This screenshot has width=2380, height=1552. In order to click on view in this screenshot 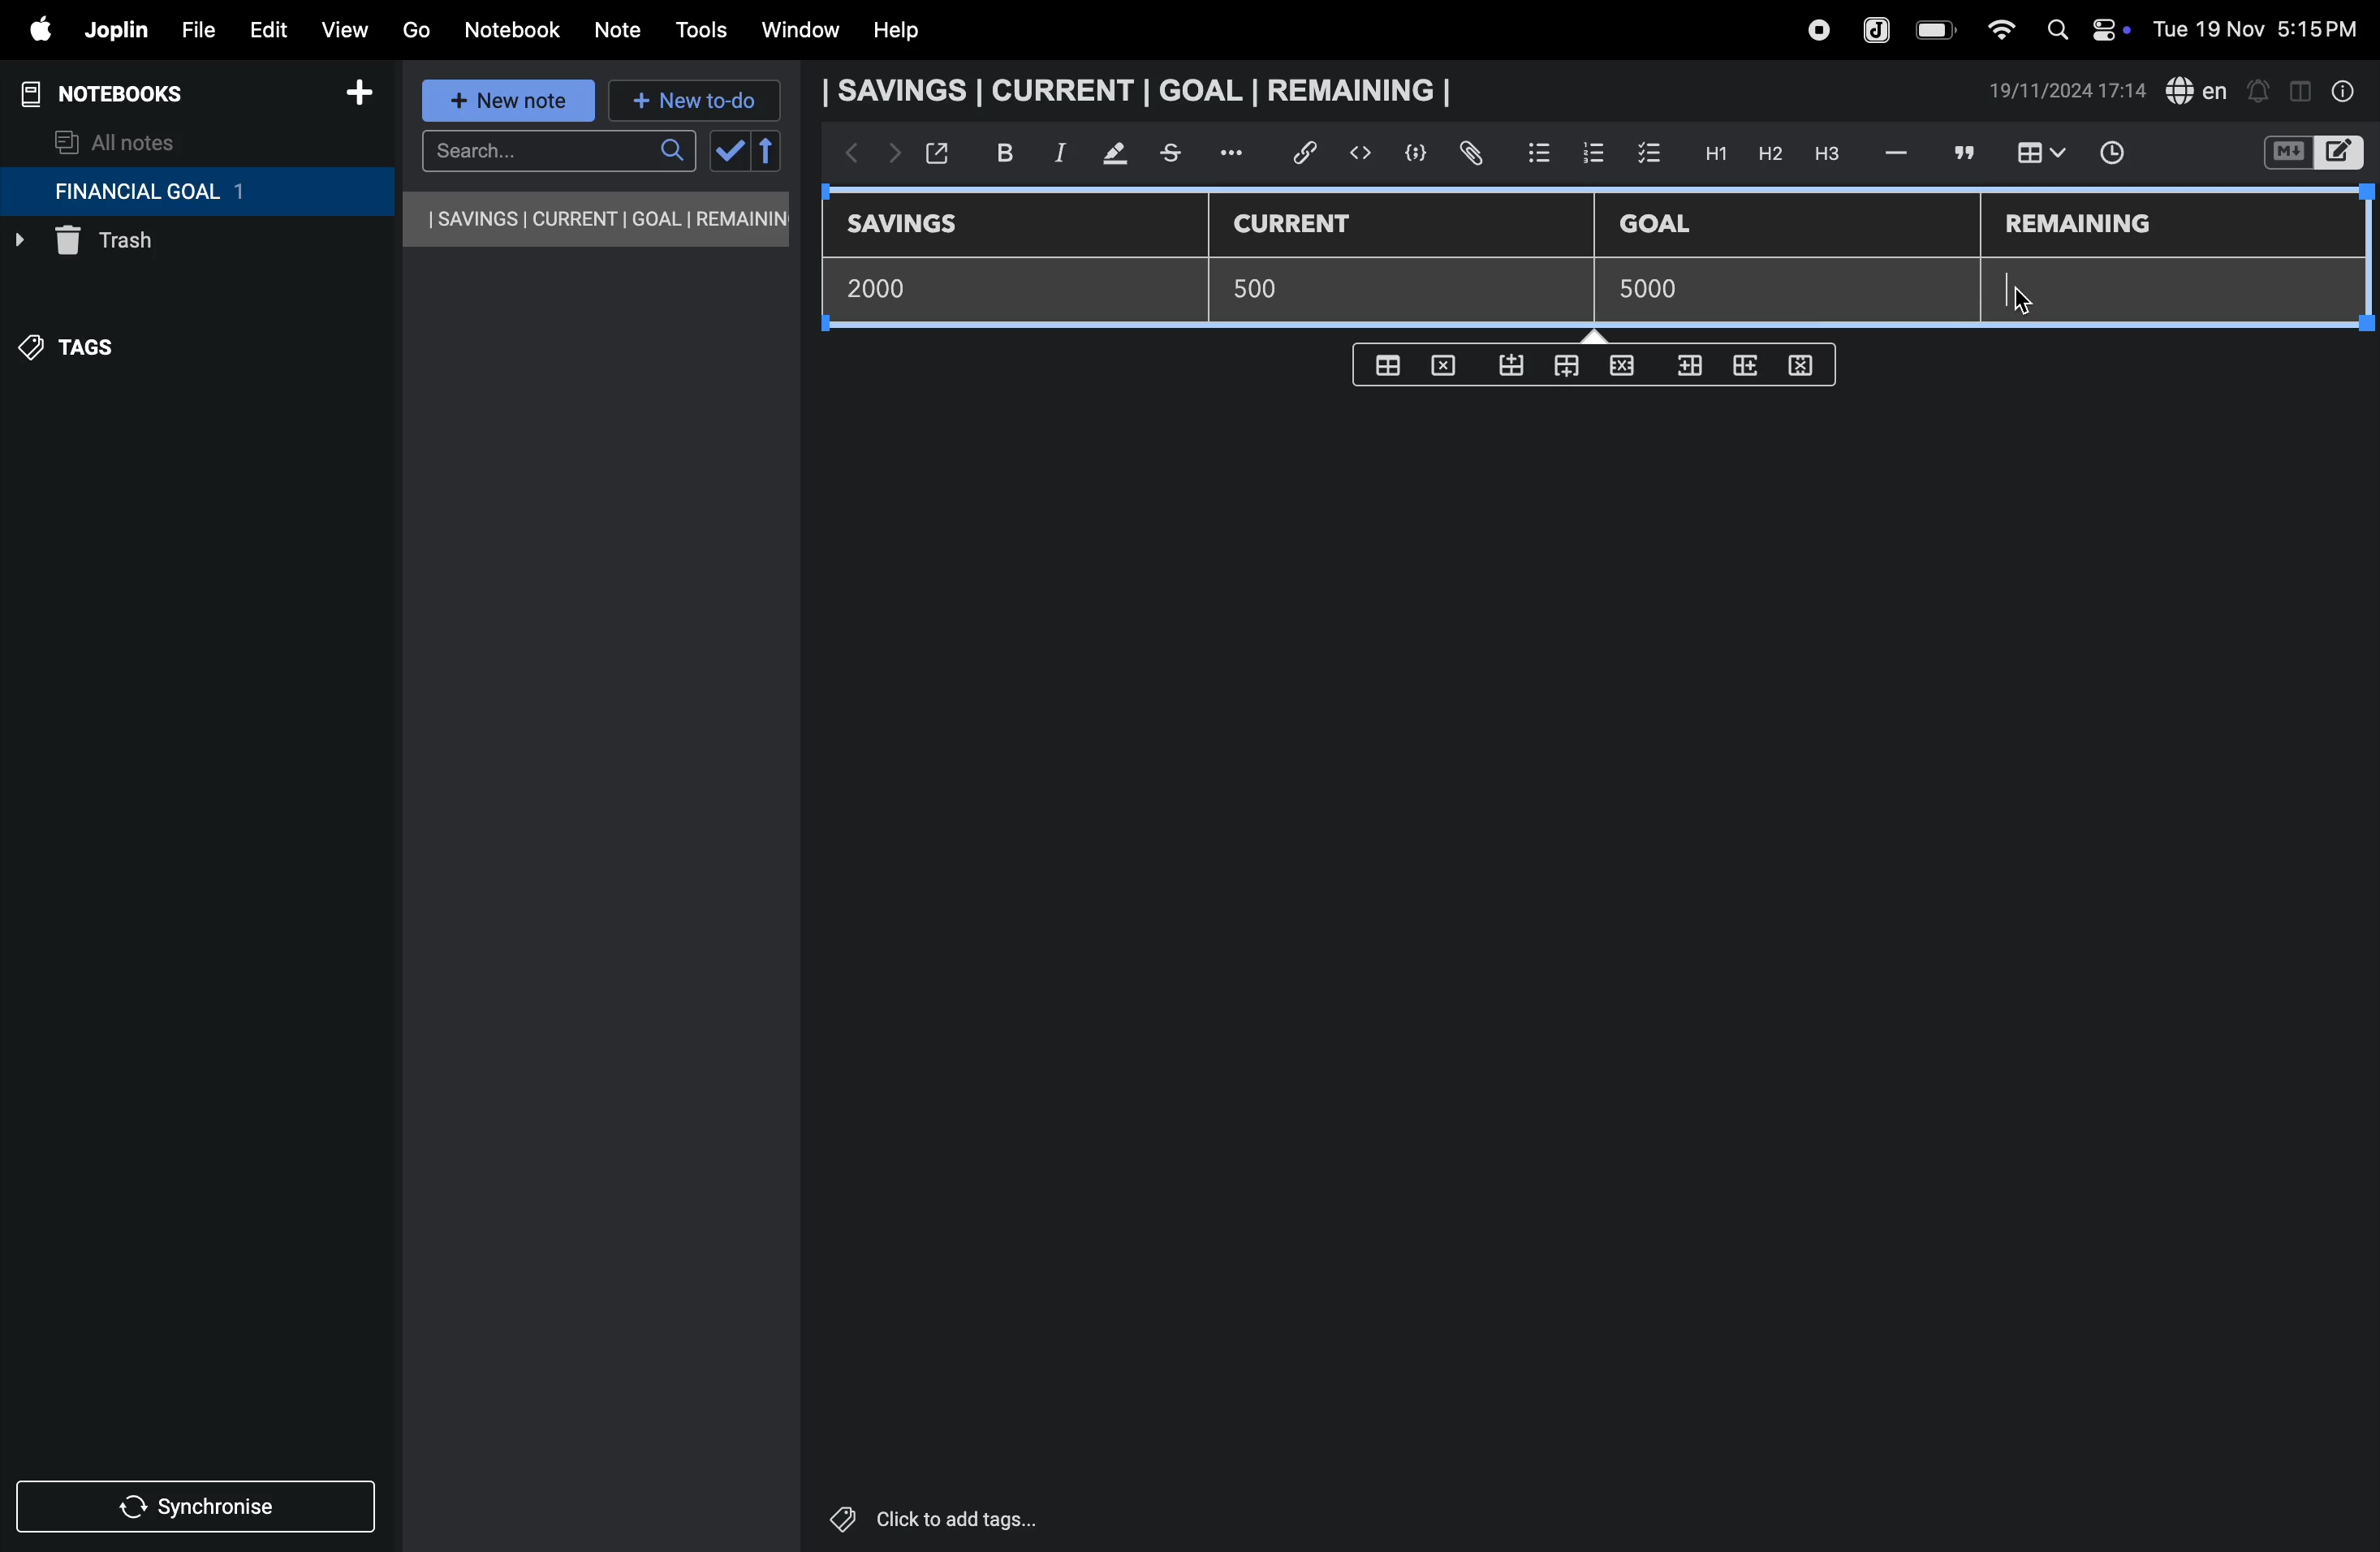, I will do `click(343, 25)`.